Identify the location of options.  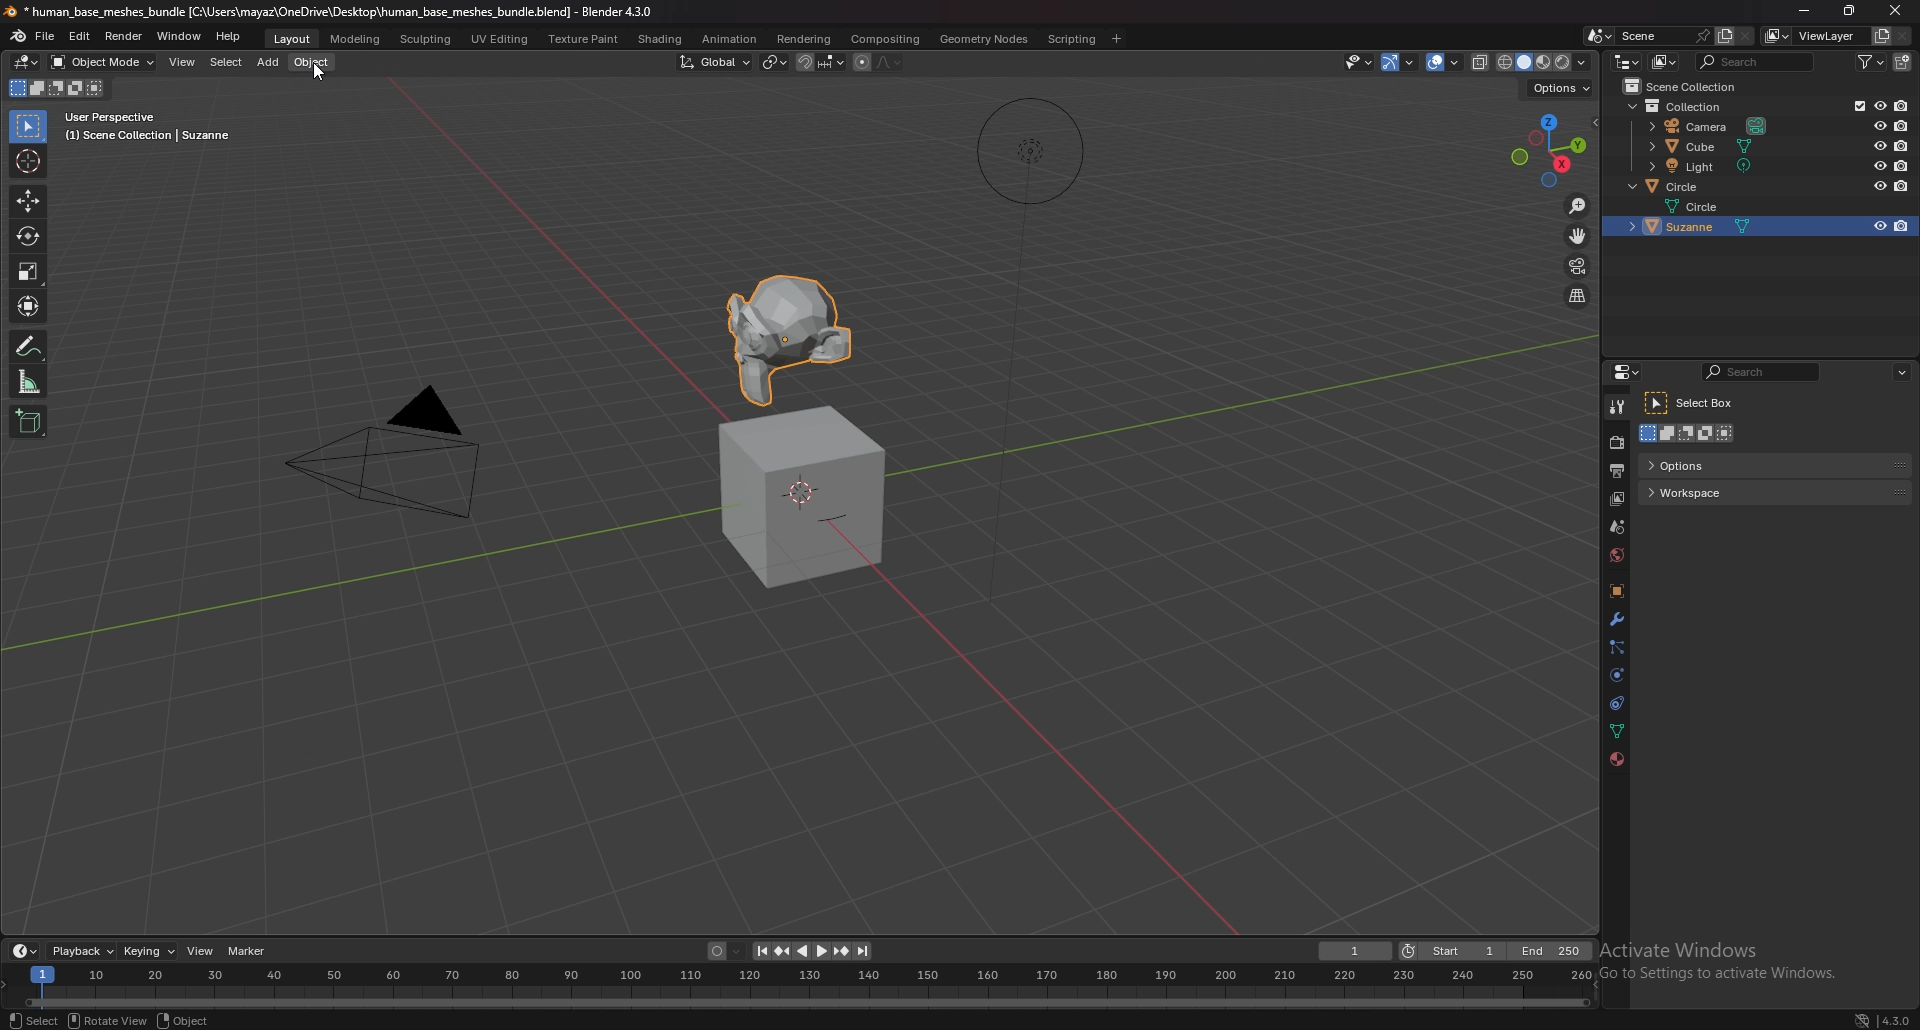
(1562, 88).